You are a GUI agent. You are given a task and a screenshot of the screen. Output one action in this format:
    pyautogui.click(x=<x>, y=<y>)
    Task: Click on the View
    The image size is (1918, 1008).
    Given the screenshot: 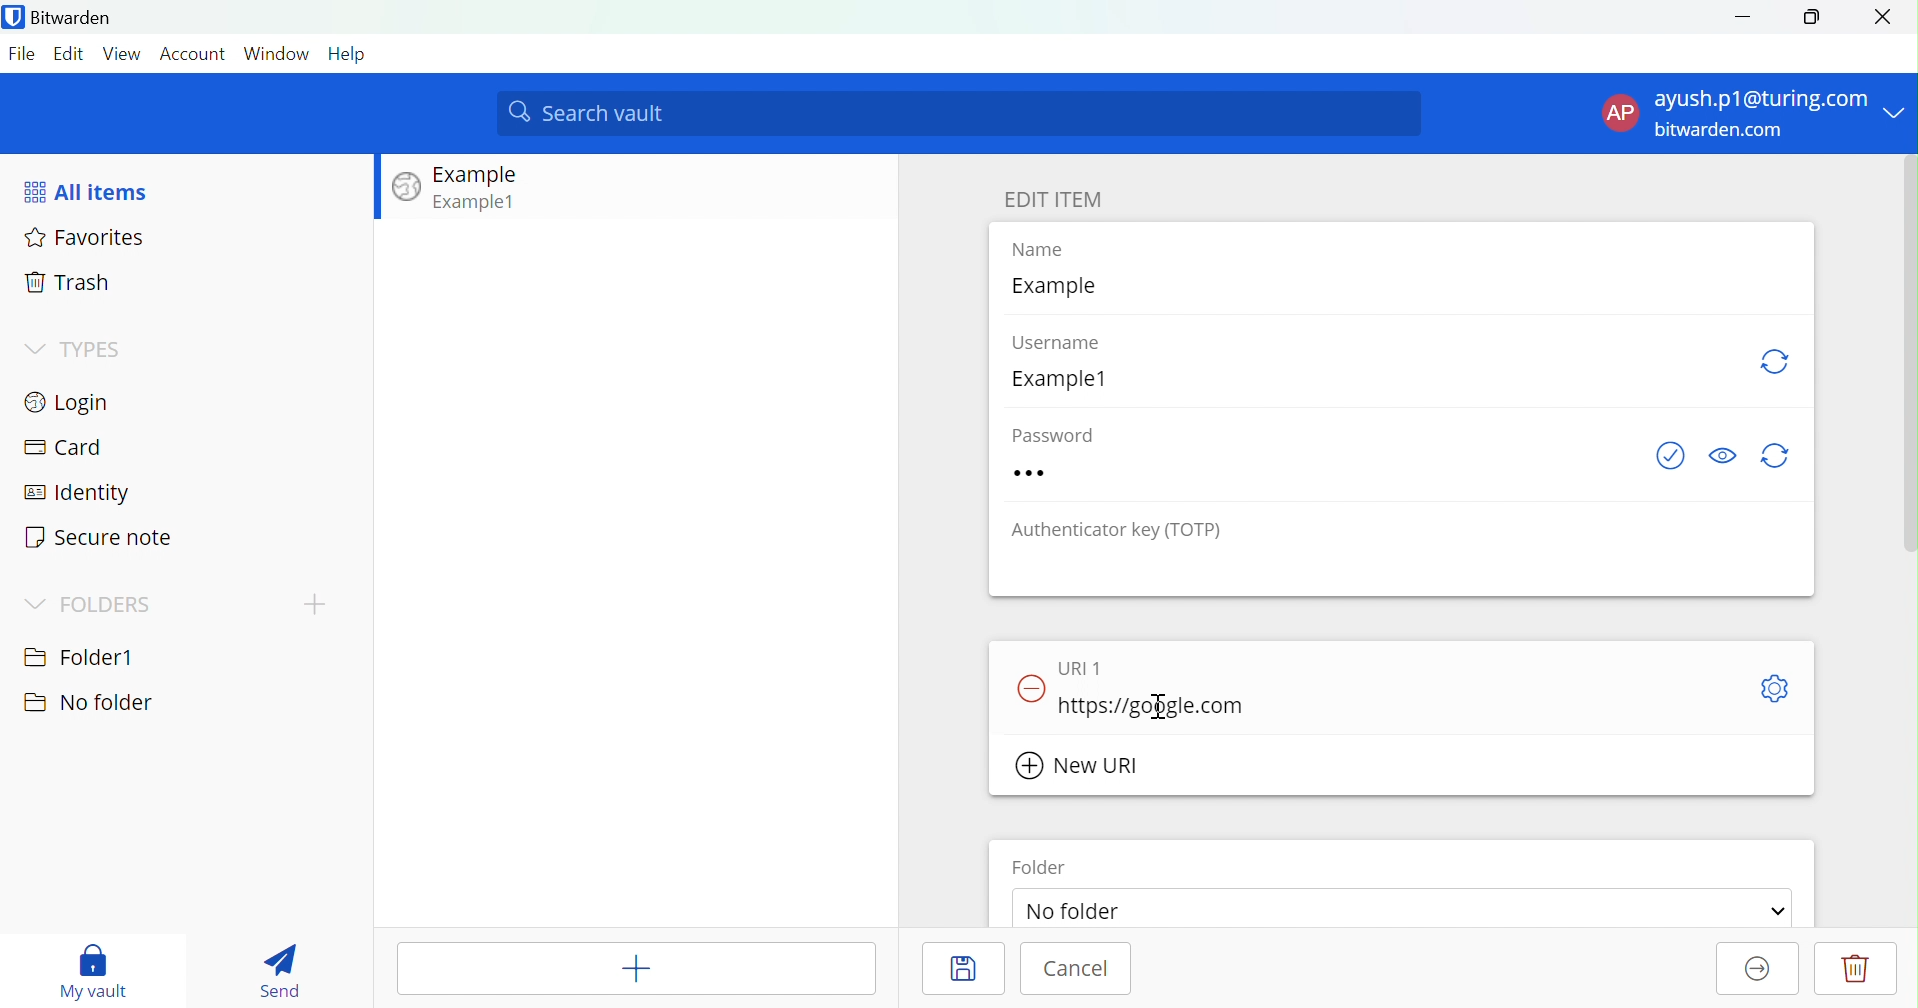 What is the action you would take?
    pyautogui.click(x=124, y=53)
    